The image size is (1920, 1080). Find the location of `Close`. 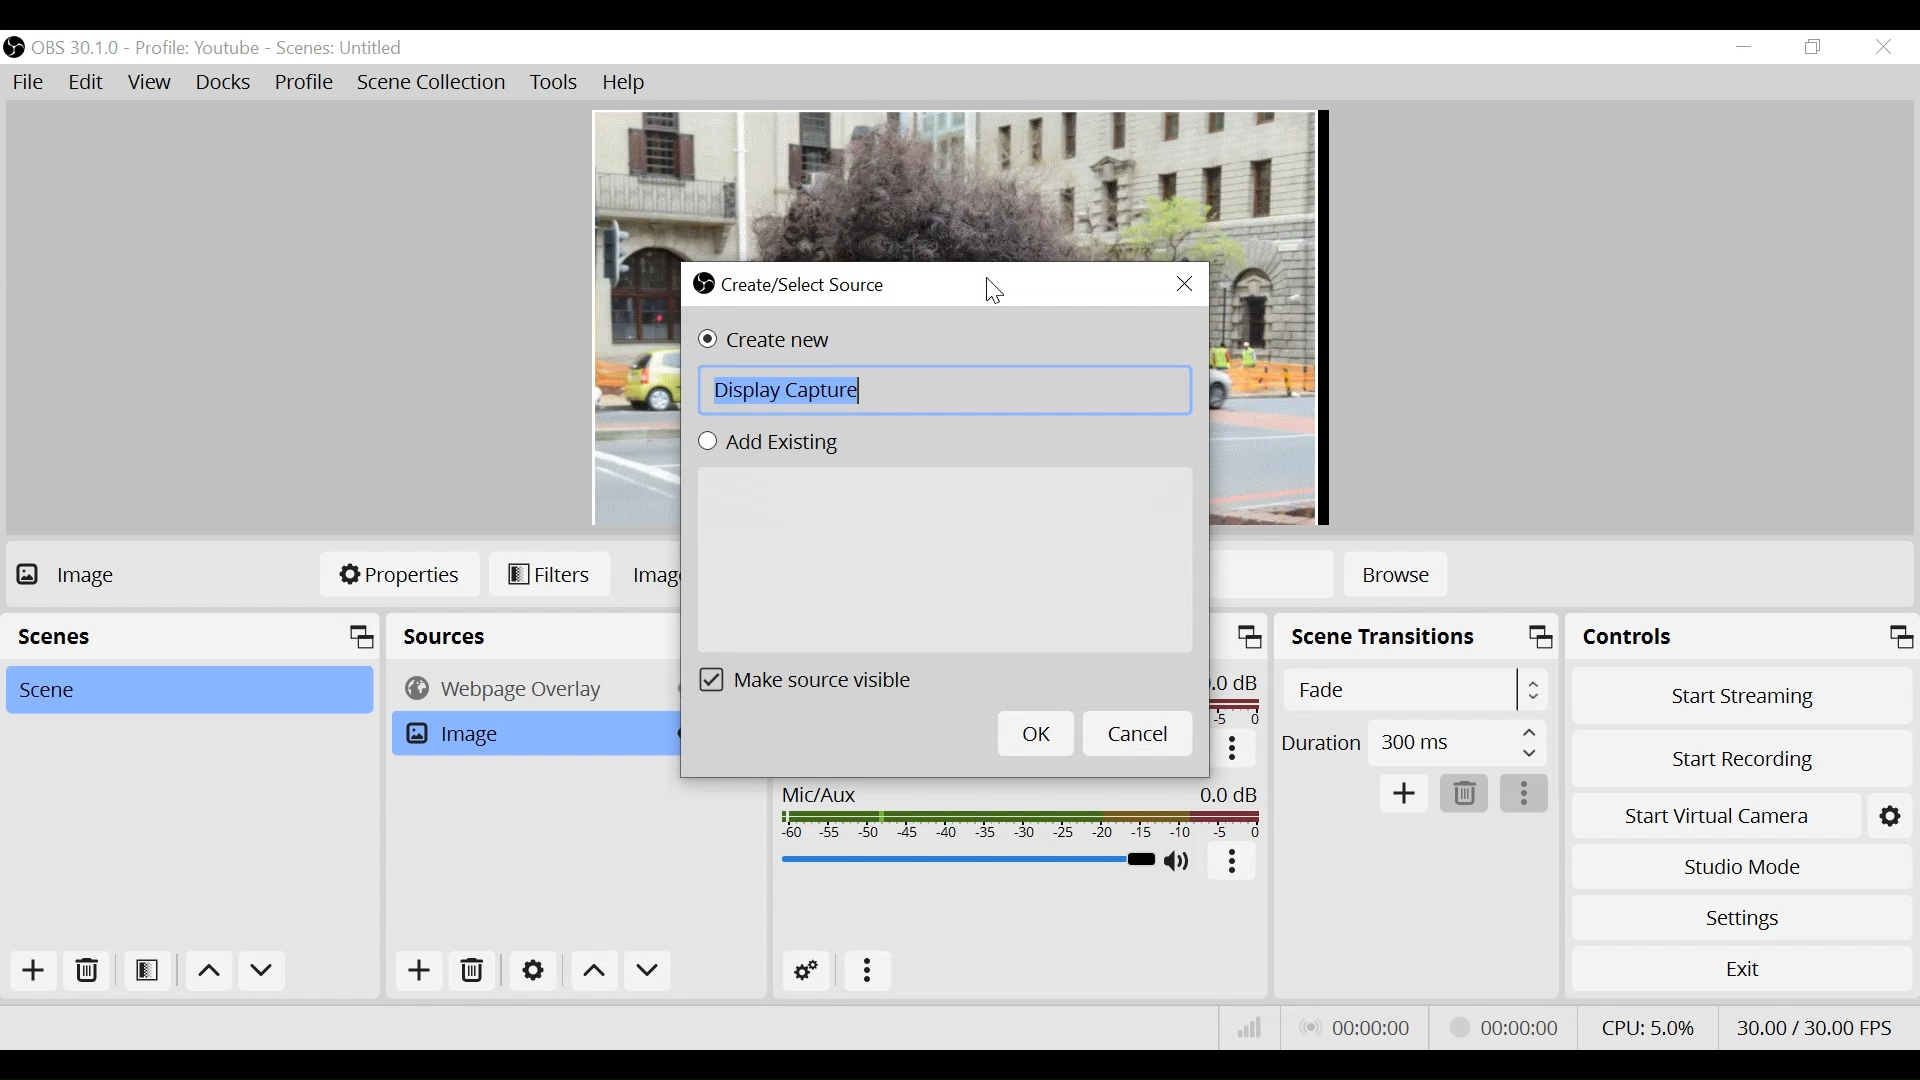

Close is located at coordinates (1885, 49).